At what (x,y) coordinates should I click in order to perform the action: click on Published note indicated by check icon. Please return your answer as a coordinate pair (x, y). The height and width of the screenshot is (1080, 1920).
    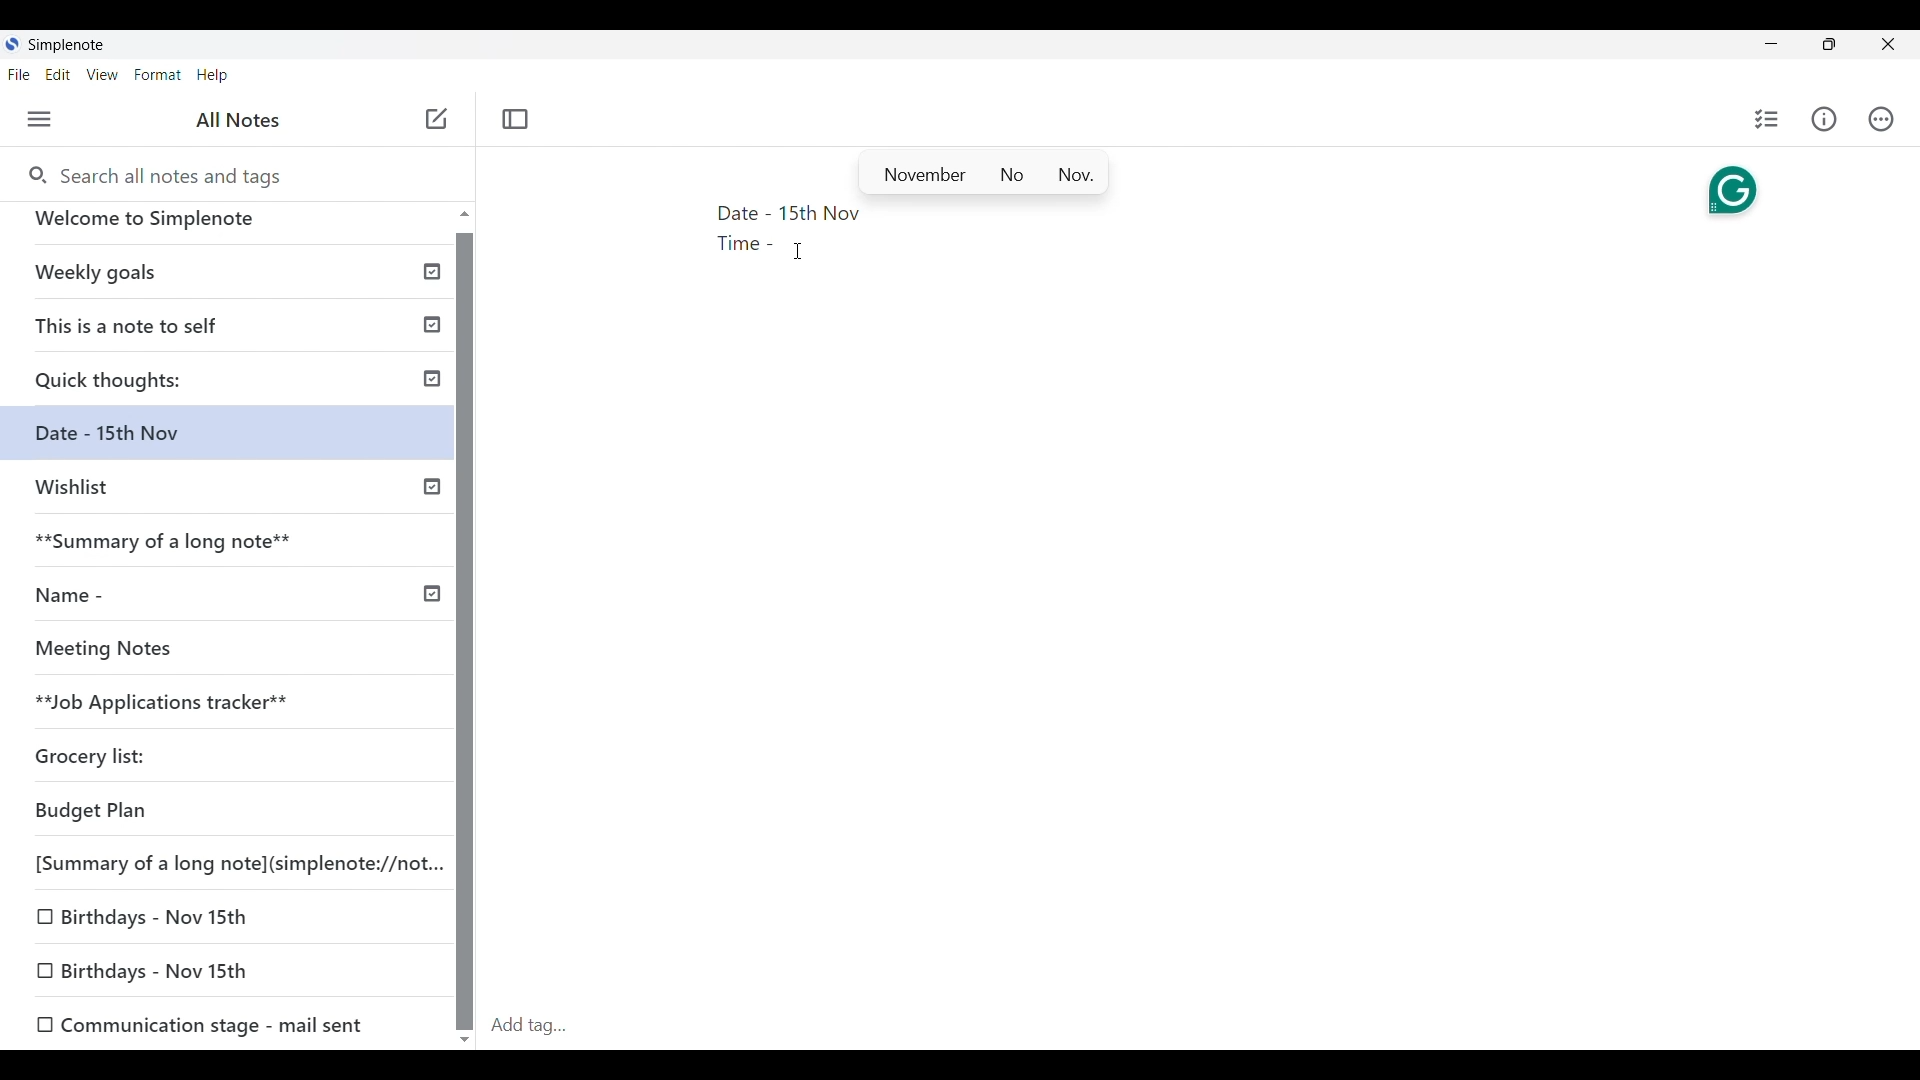
    Looking at the image, I should click on (234, 386).